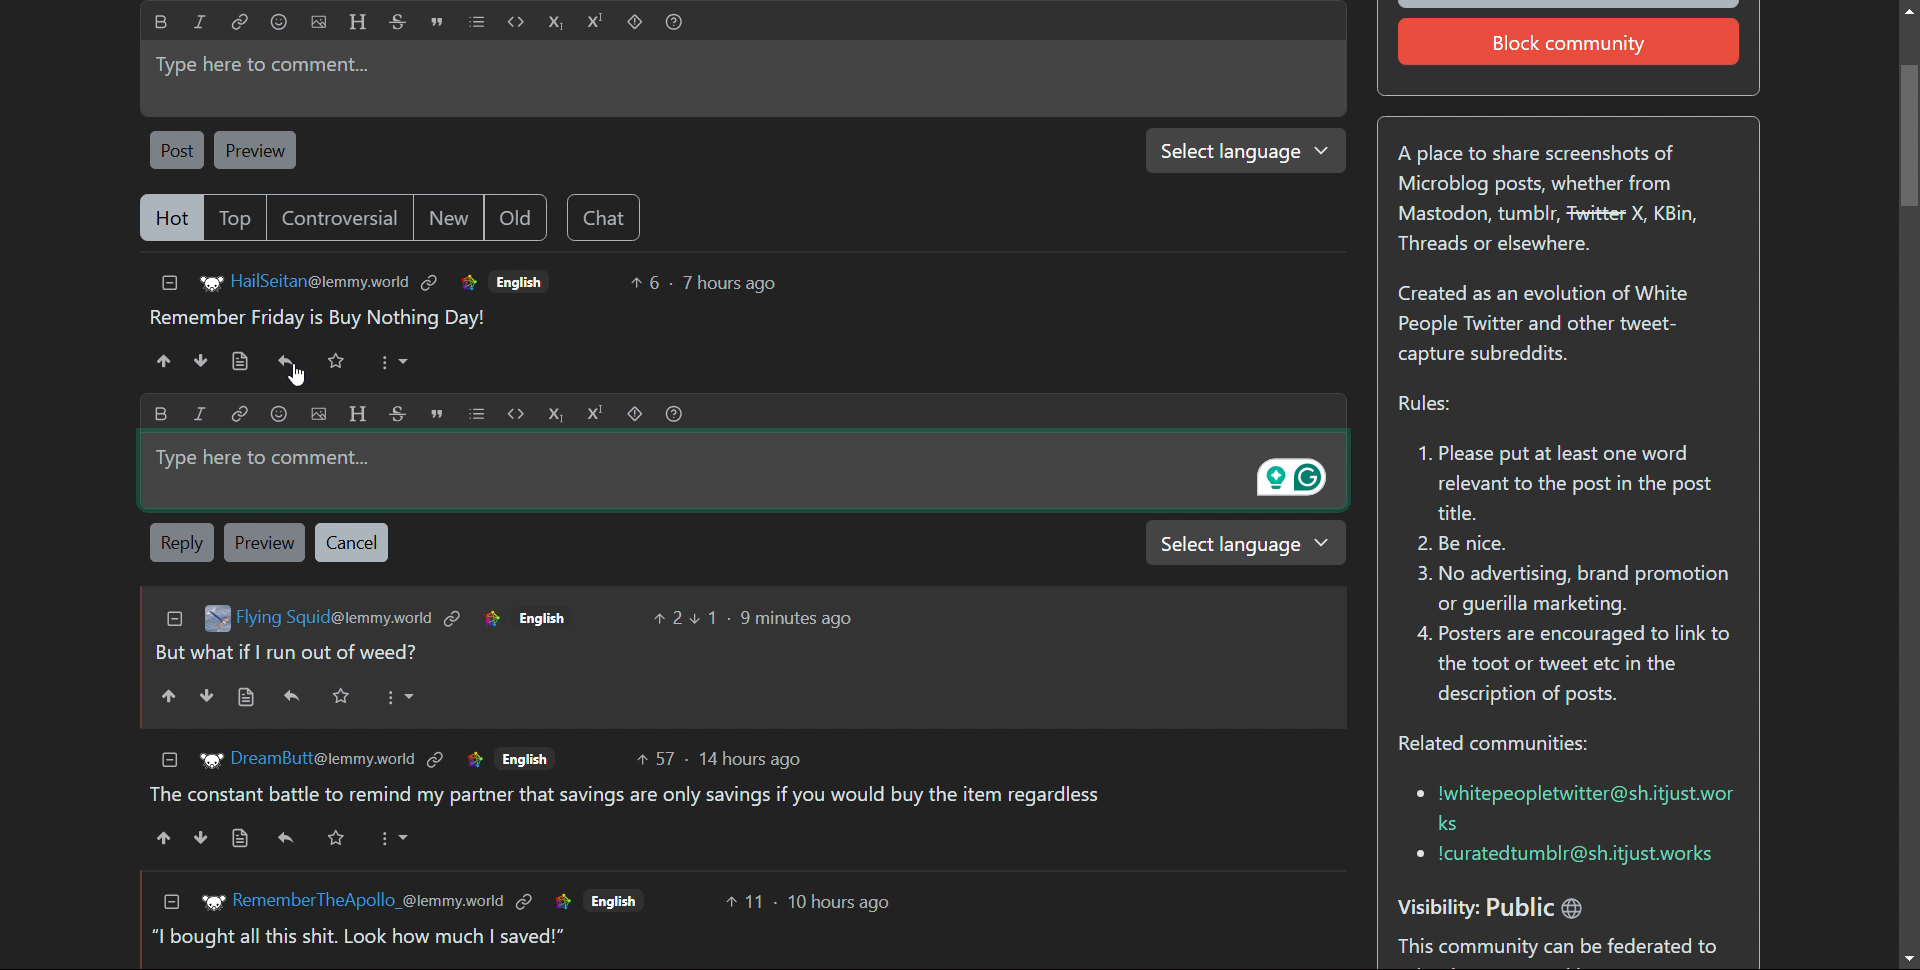 This screenshot has width=1920, height=970. What do you see at coordinates (364, 899) in the screenshot?
I see `username` at bounding box center [364, 899].